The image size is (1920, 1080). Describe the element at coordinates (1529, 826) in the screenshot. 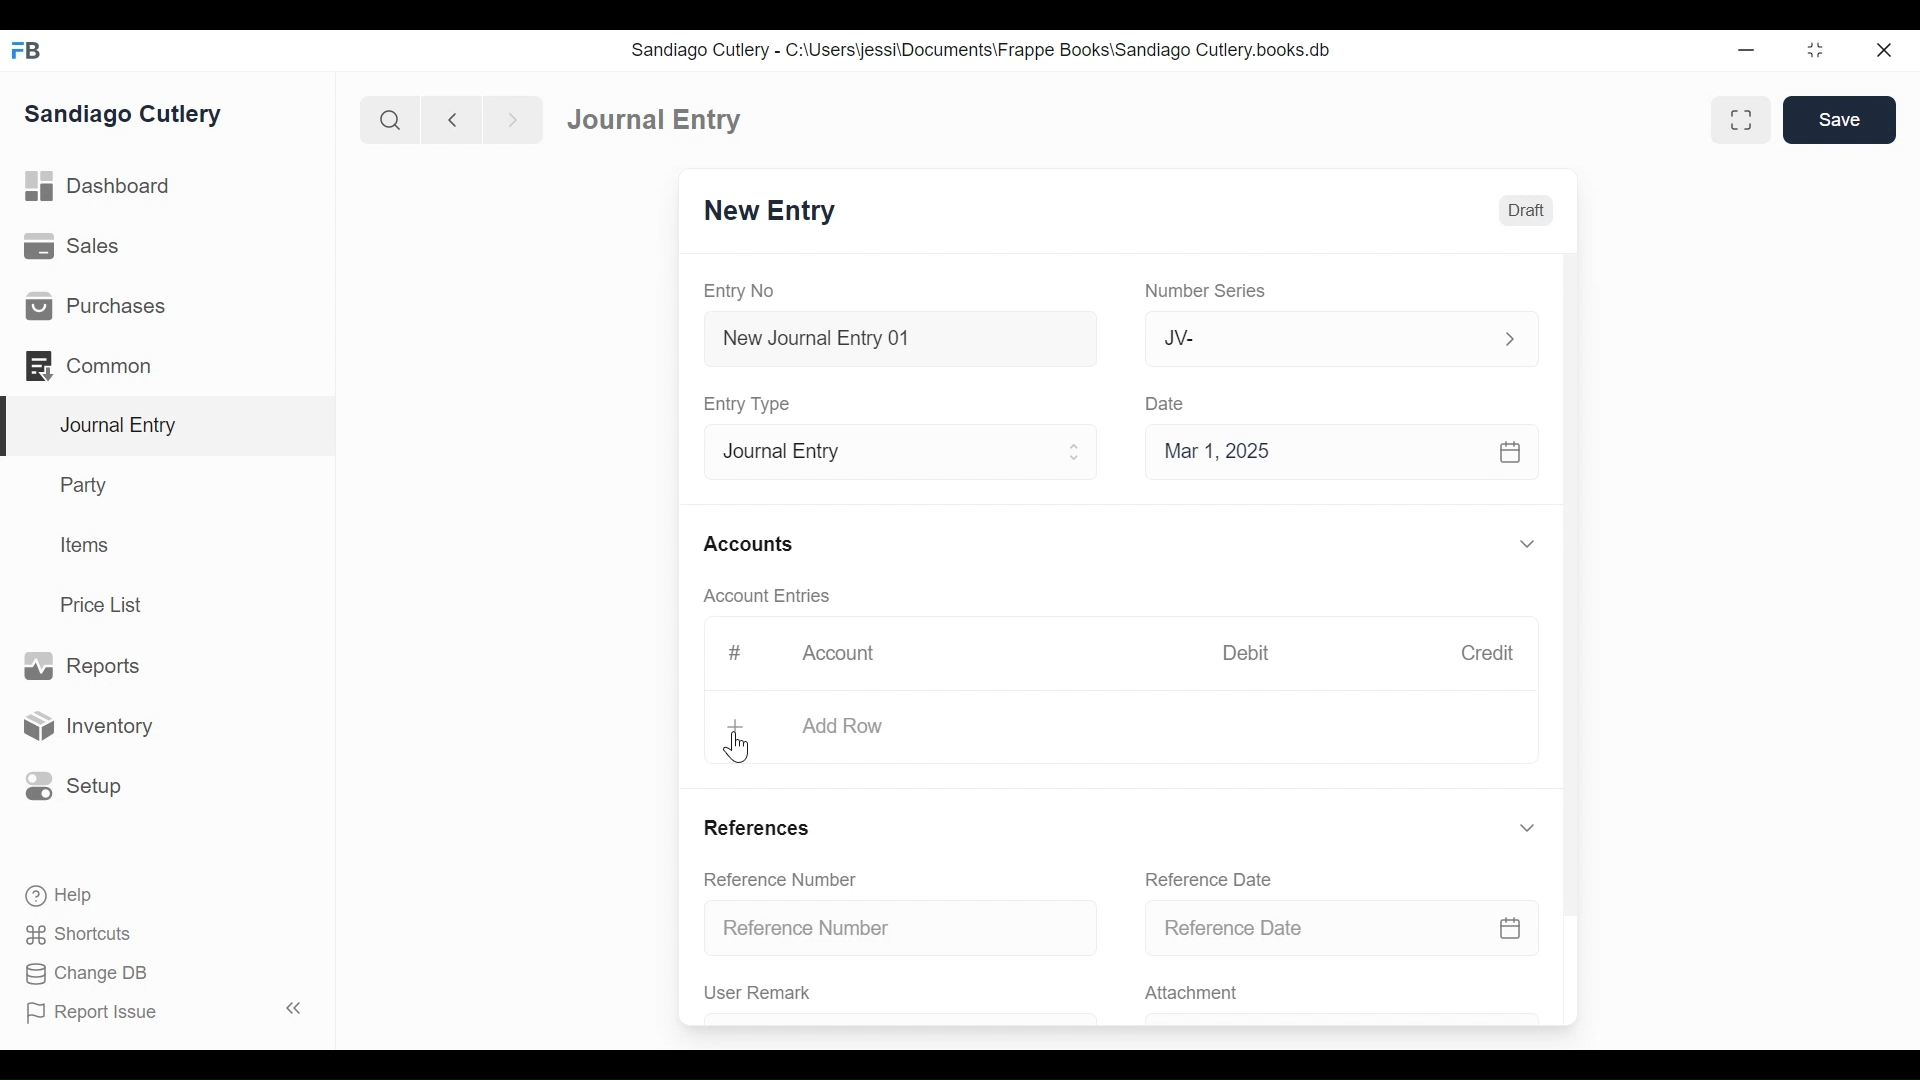

I see `expand/collapse` at that location.